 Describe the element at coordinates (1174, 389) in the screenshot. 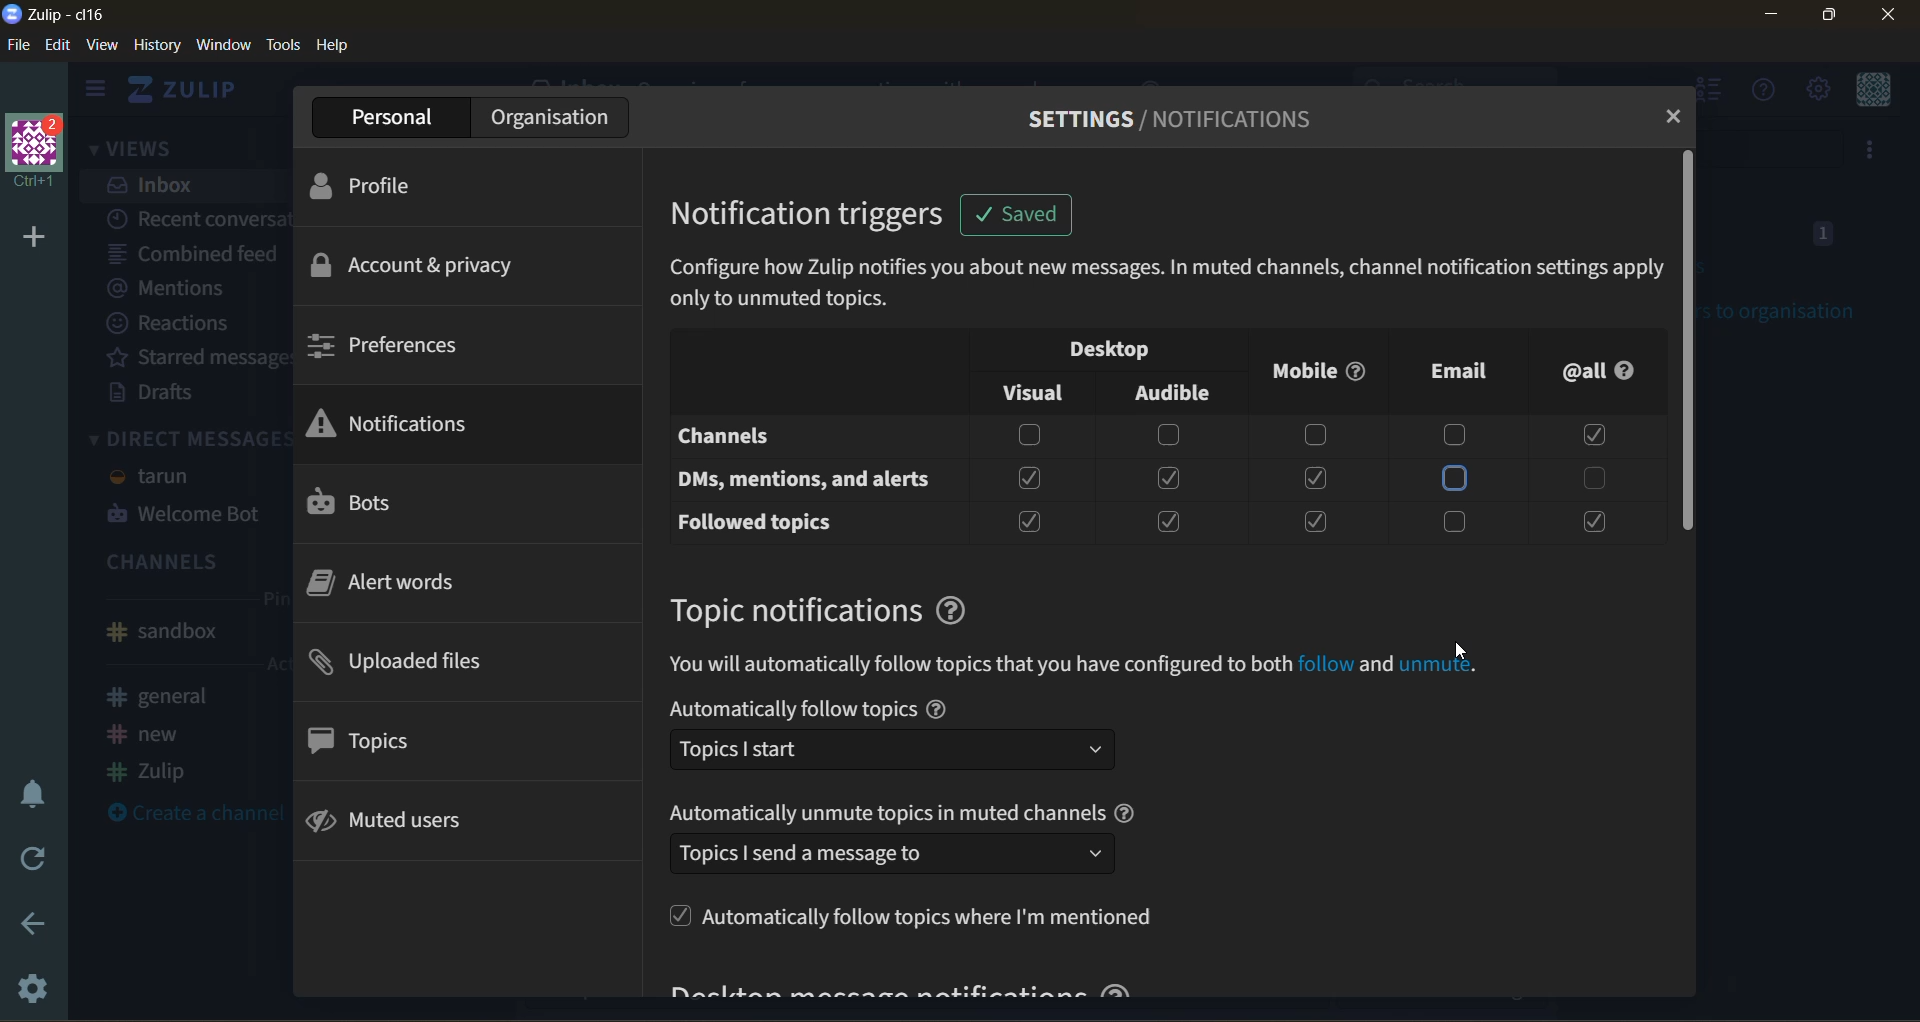

I see `audible` at that location.